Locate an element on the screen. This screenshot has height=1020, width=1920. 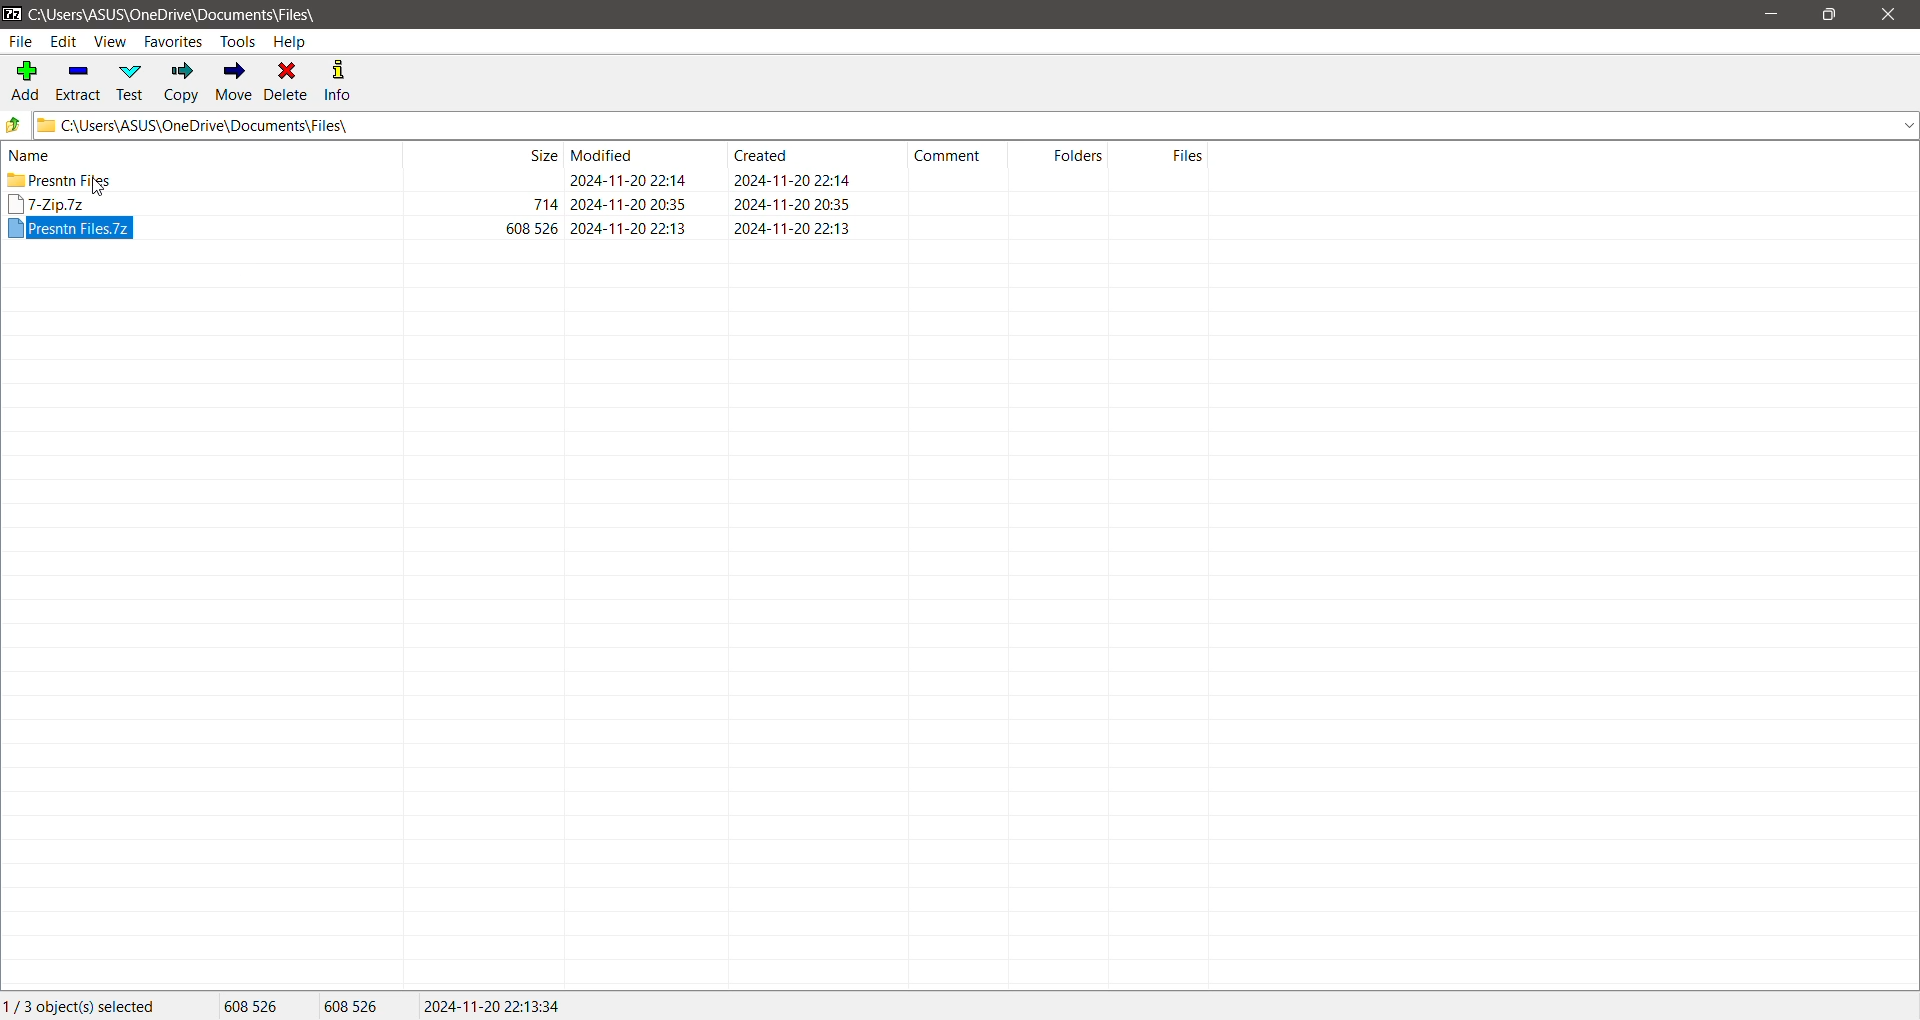
Move Up one level is located at coordinates (14, 125).